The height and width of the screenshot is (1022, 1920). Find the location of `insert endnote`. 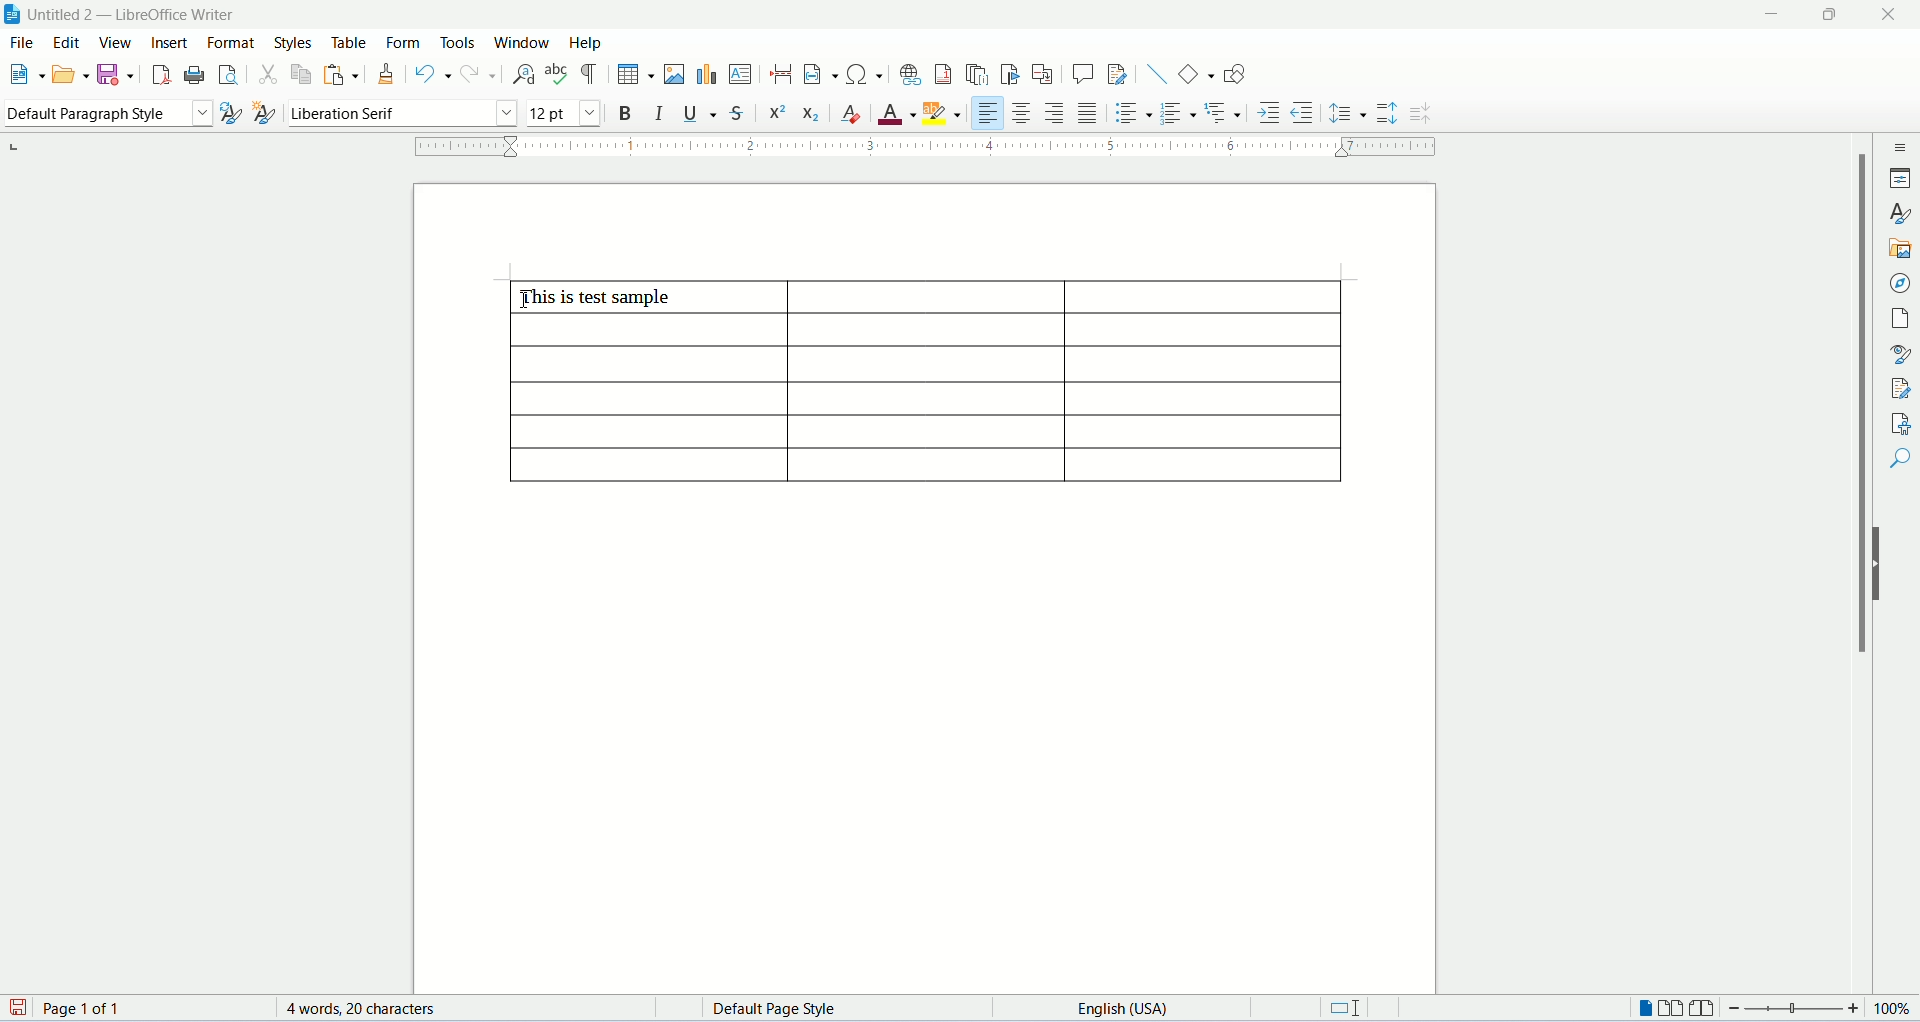

insert endnote is located at coordinates (978, 75).